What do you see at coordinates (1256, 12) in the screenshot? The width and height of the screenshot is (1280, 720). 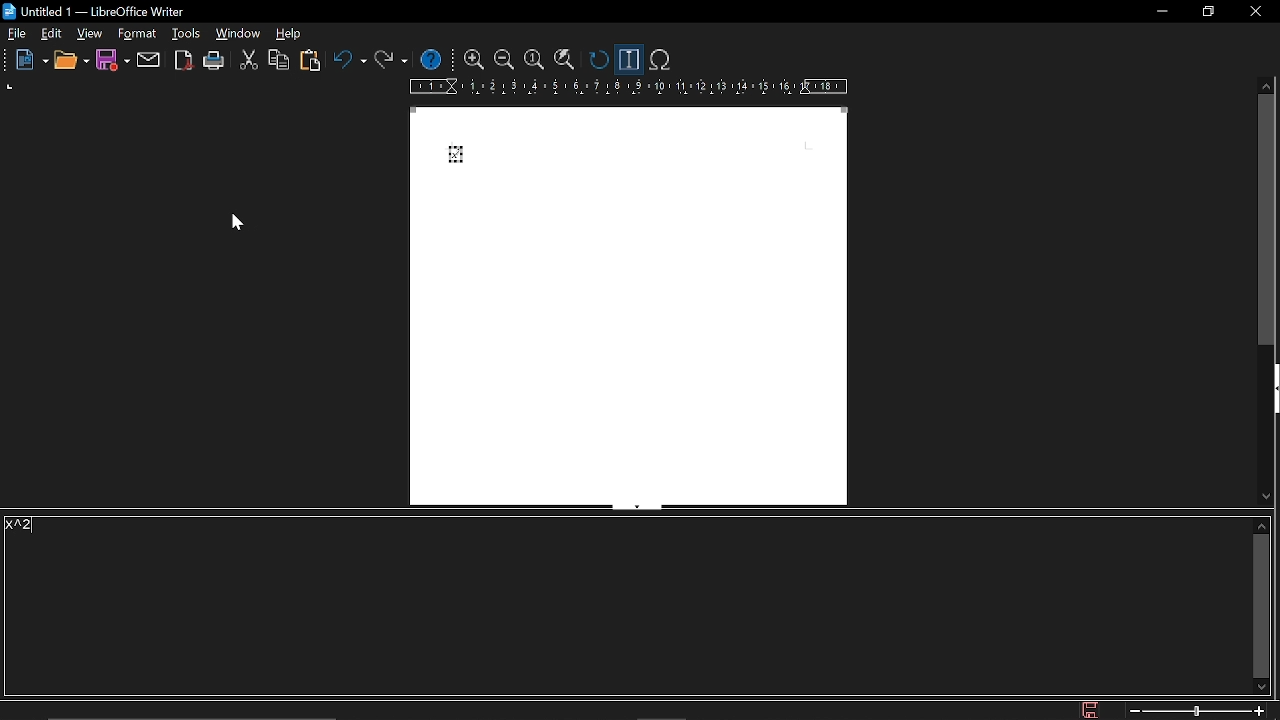 I see `close` at bounding box center [1256, 12].